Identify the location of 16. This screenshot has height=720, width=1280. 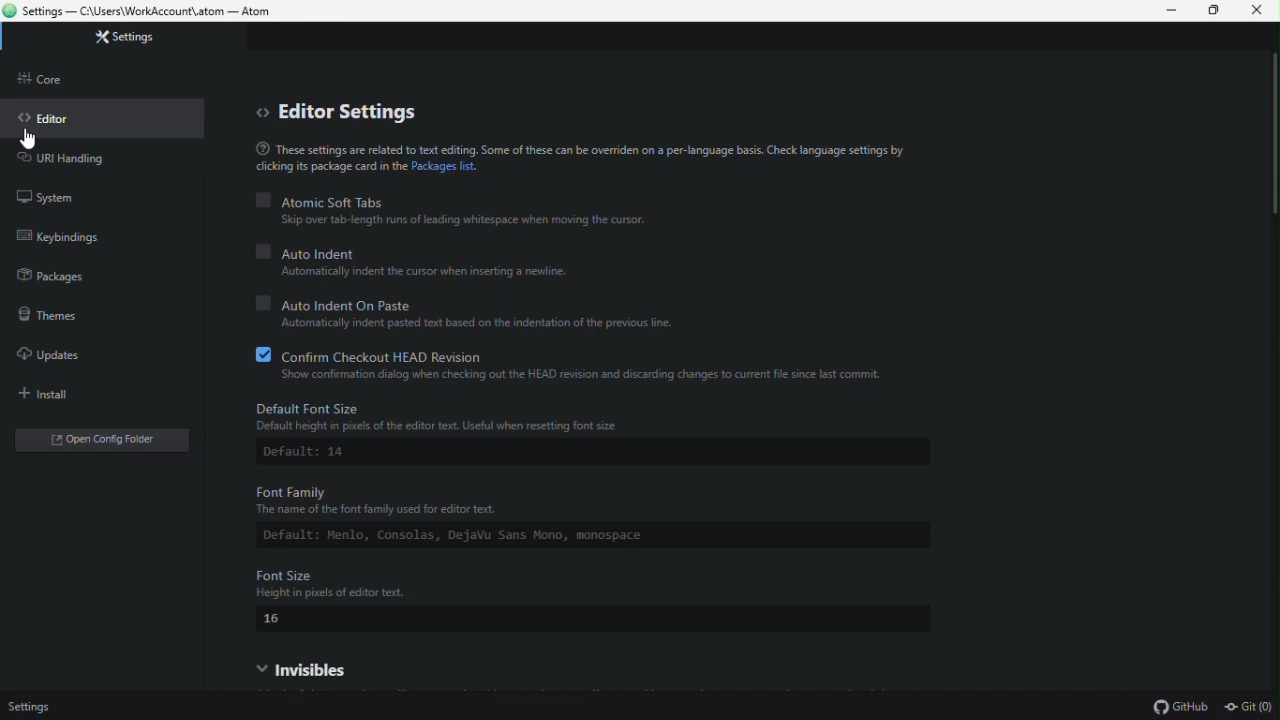
(275, 622).